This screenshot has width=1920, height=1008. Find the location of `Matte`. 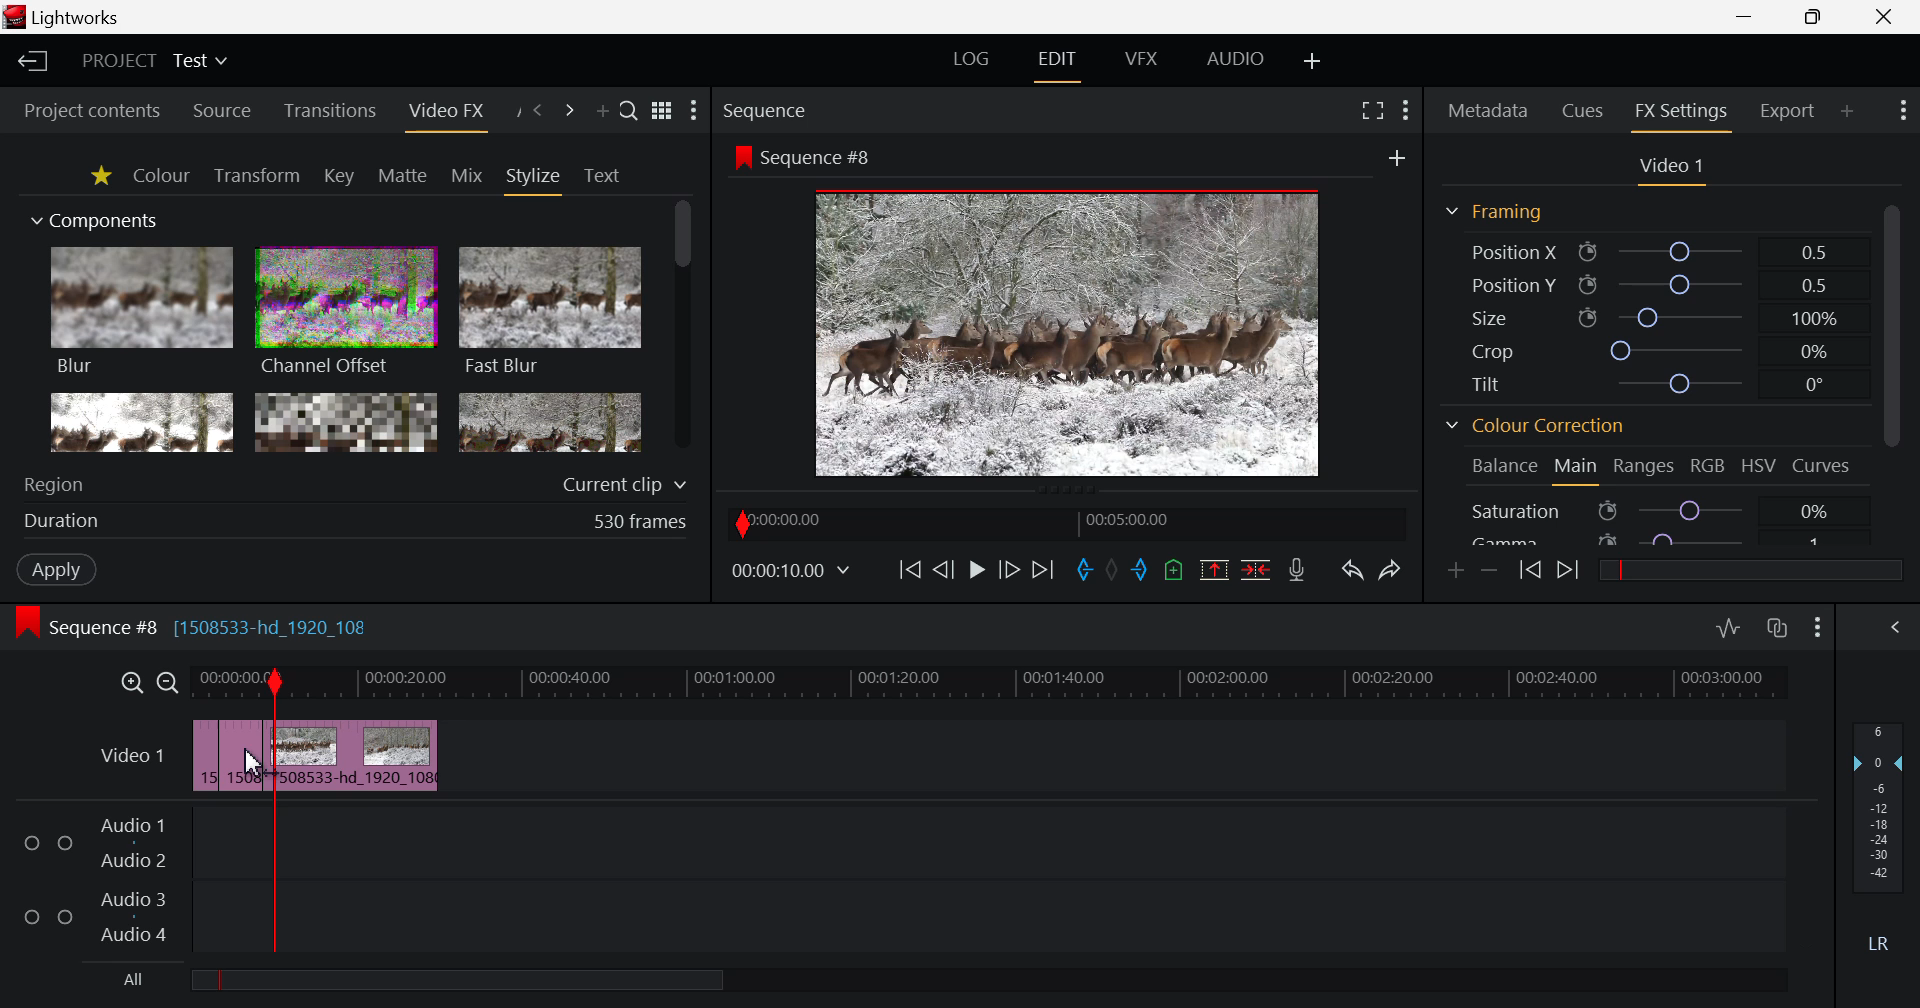

Matte is located at coordinates (403, 176).